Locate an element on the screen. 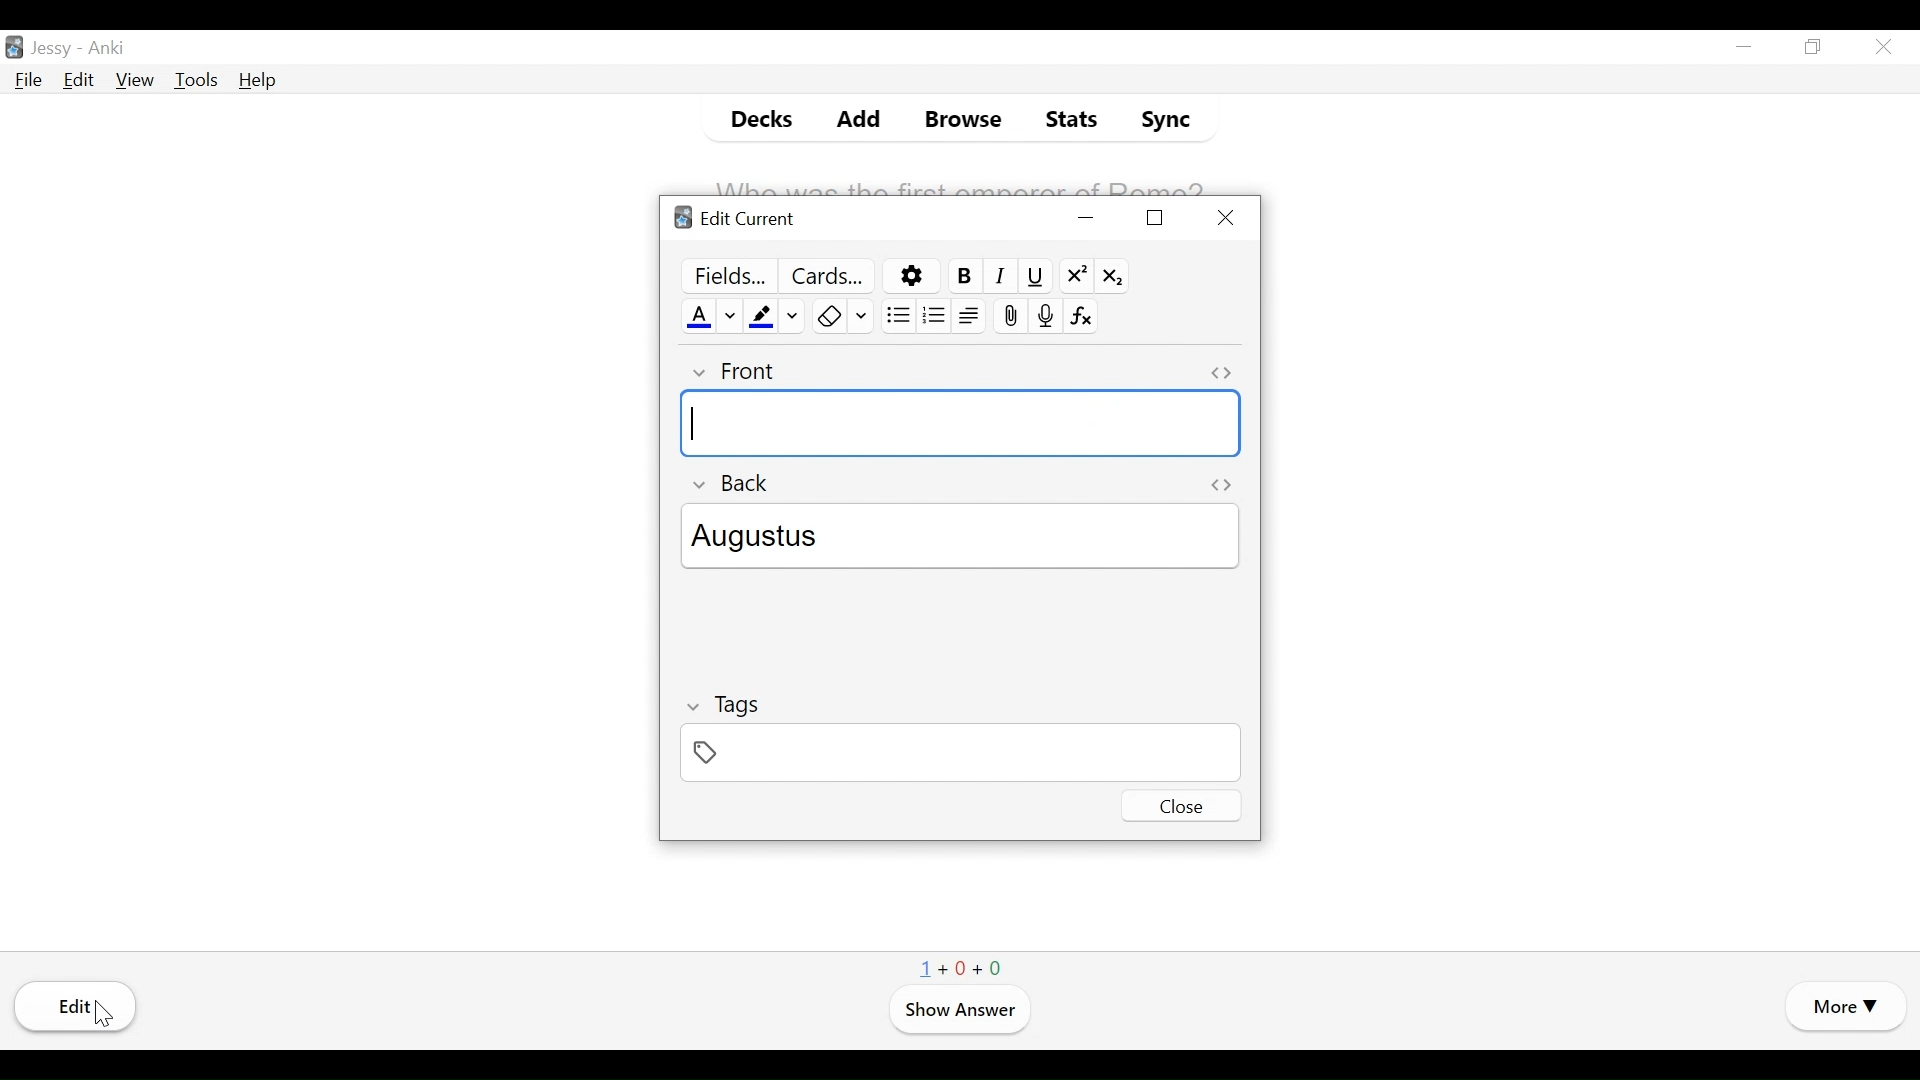  Show Answer is located at coordinates (958, 1011).